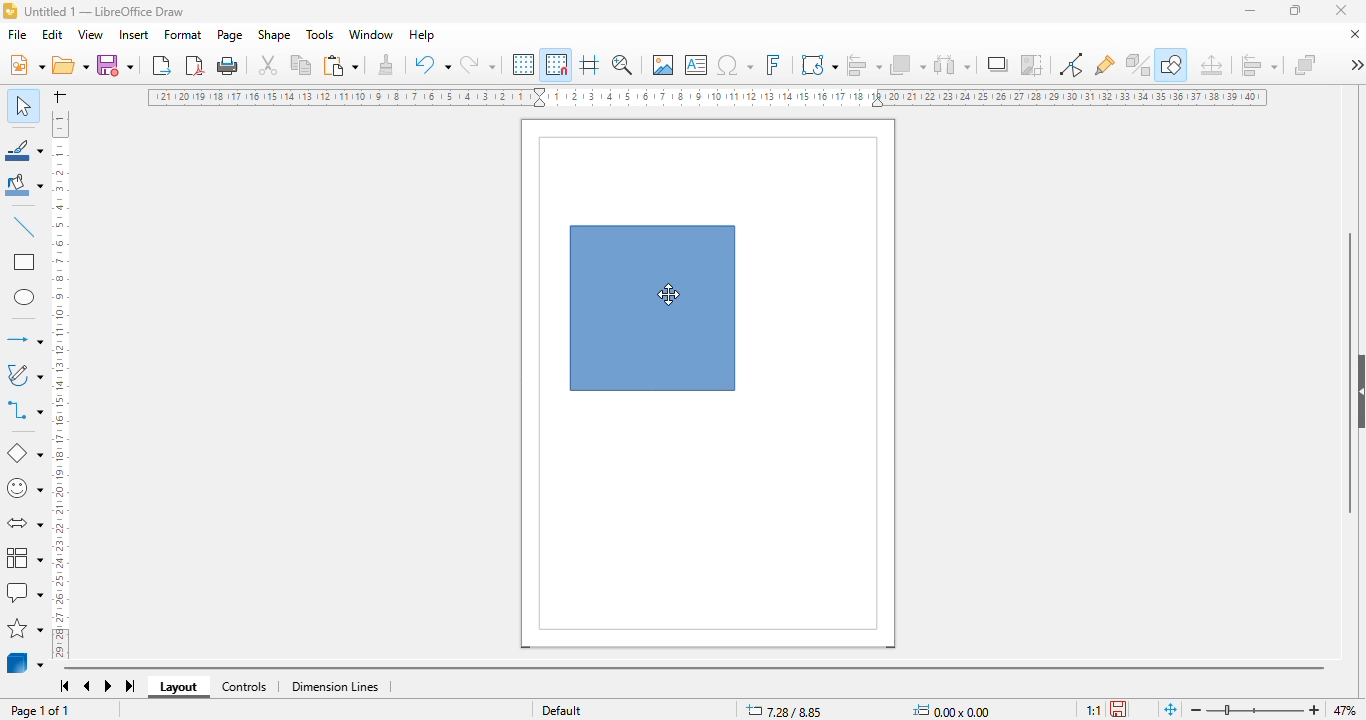  I want to click on redo, so click(478, 64).